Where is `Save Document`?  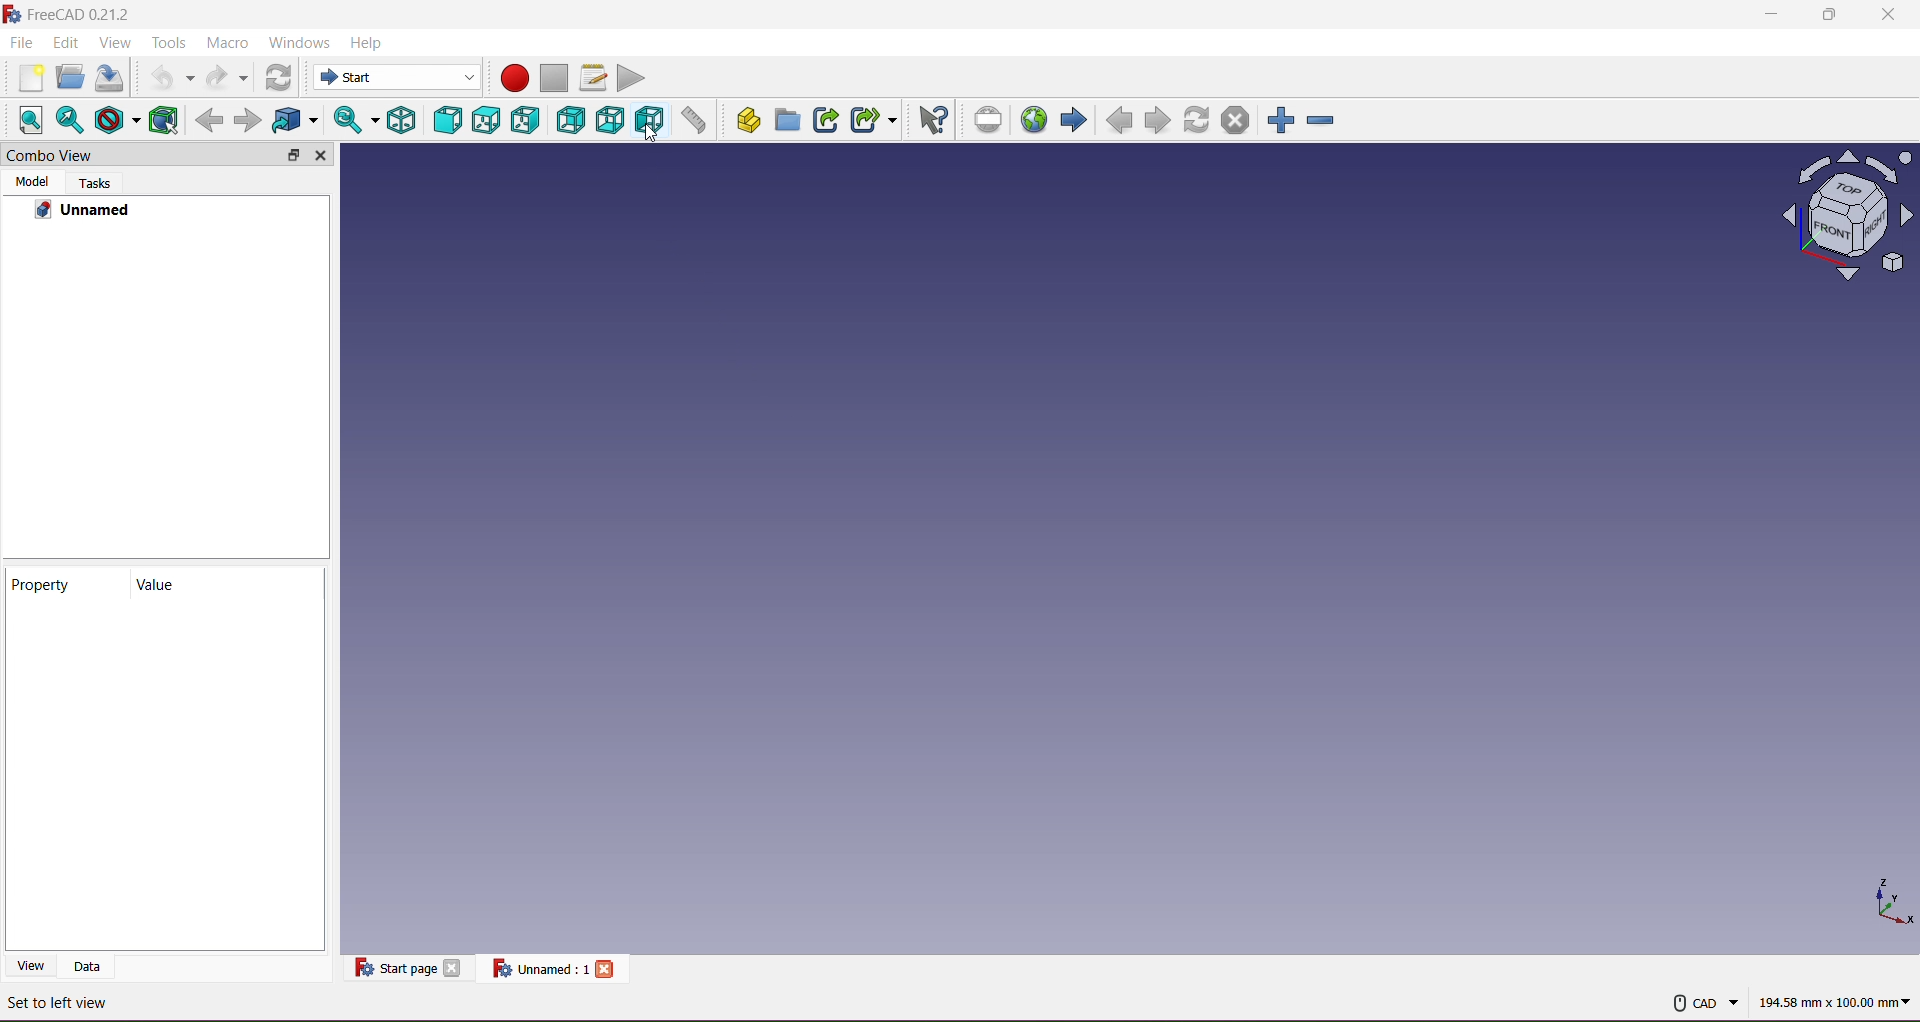 Save Document is located at coordinates (110, 79).